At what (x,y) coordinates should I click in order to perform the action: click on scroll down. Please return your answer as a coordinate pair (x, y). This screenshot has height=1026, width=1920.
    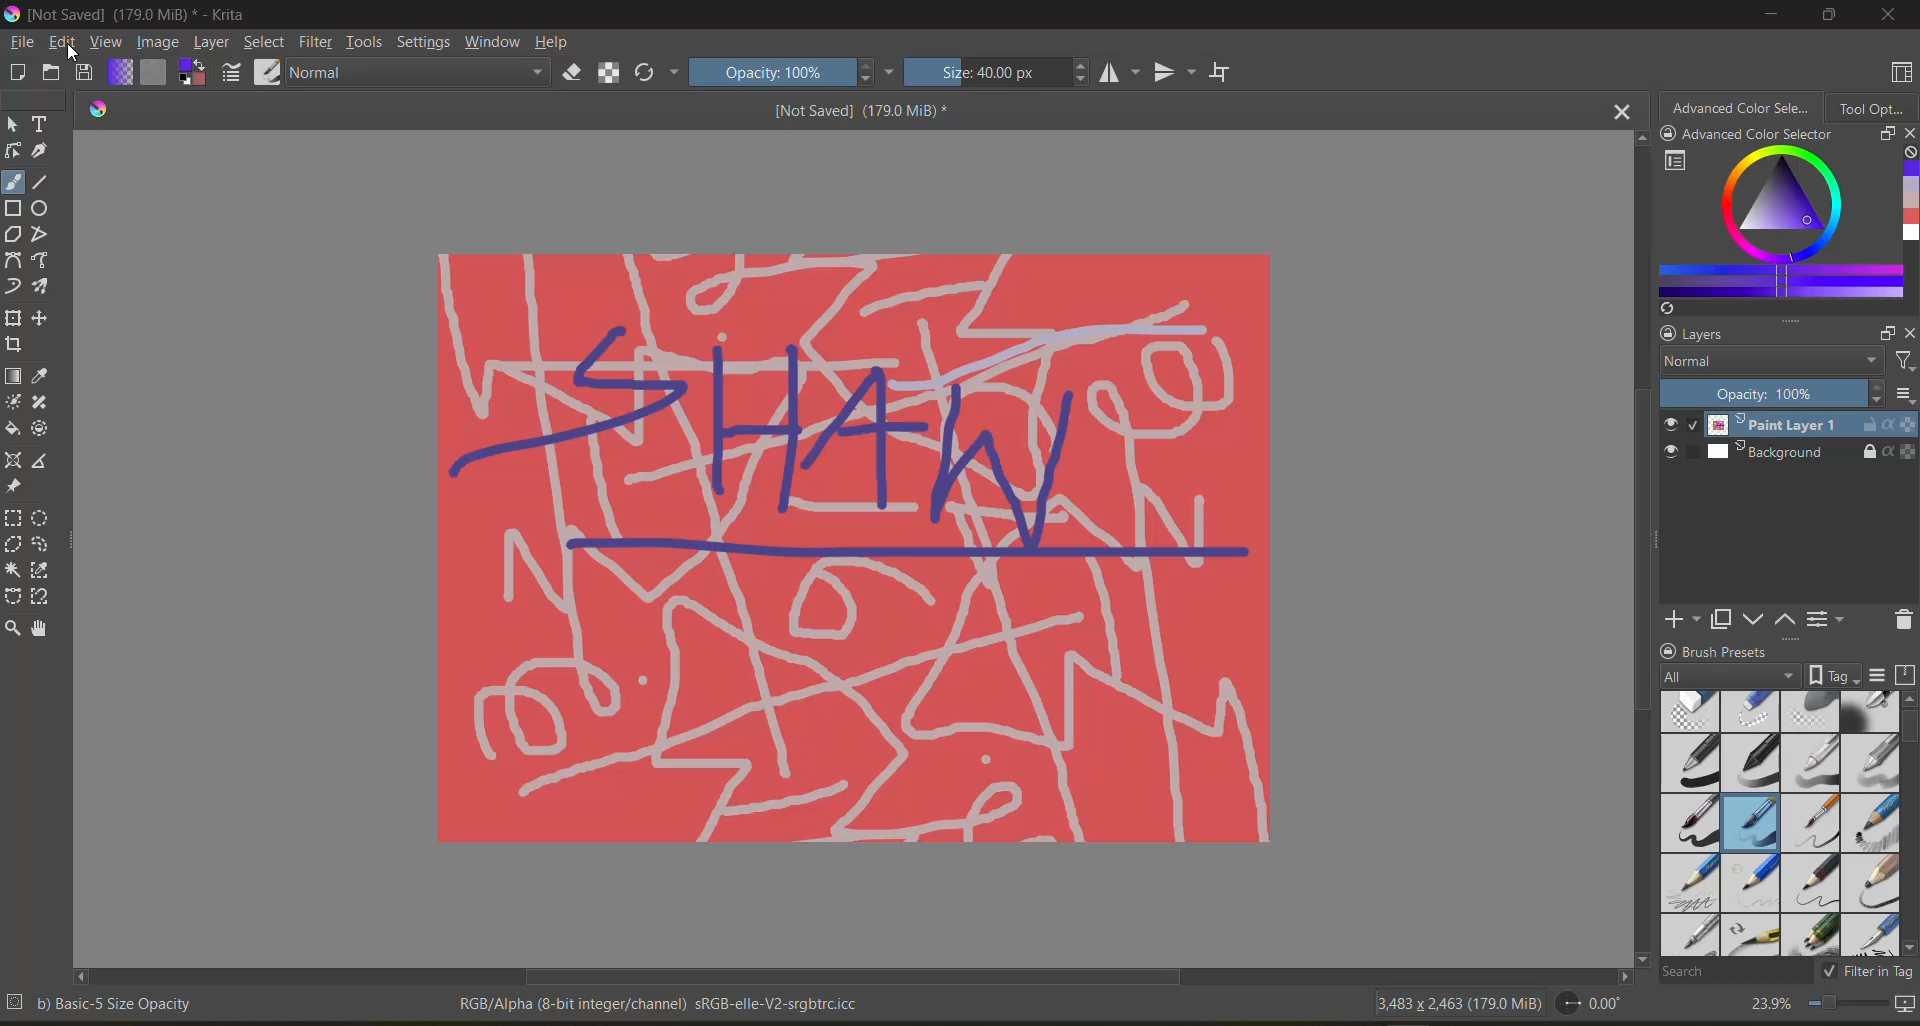
    Looking at the image, I should click on (1643, 959).